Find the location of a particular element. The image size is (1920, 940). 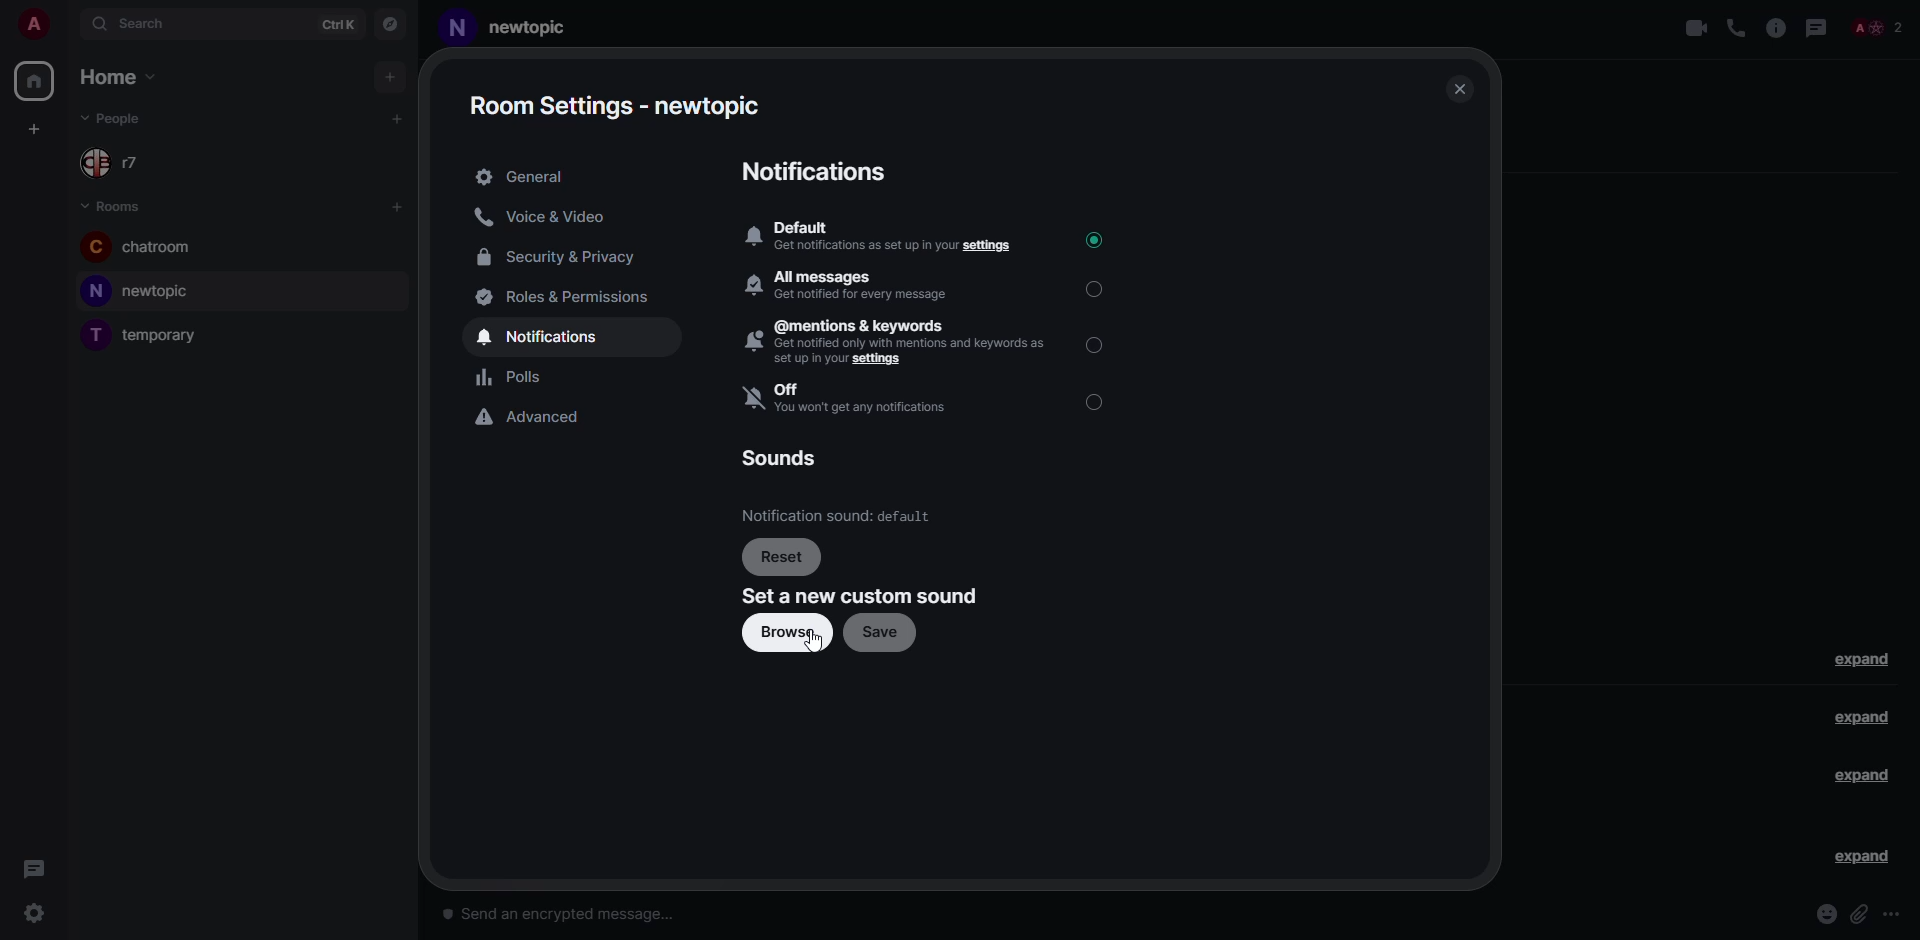

settings is located at coordinates (614, 105).